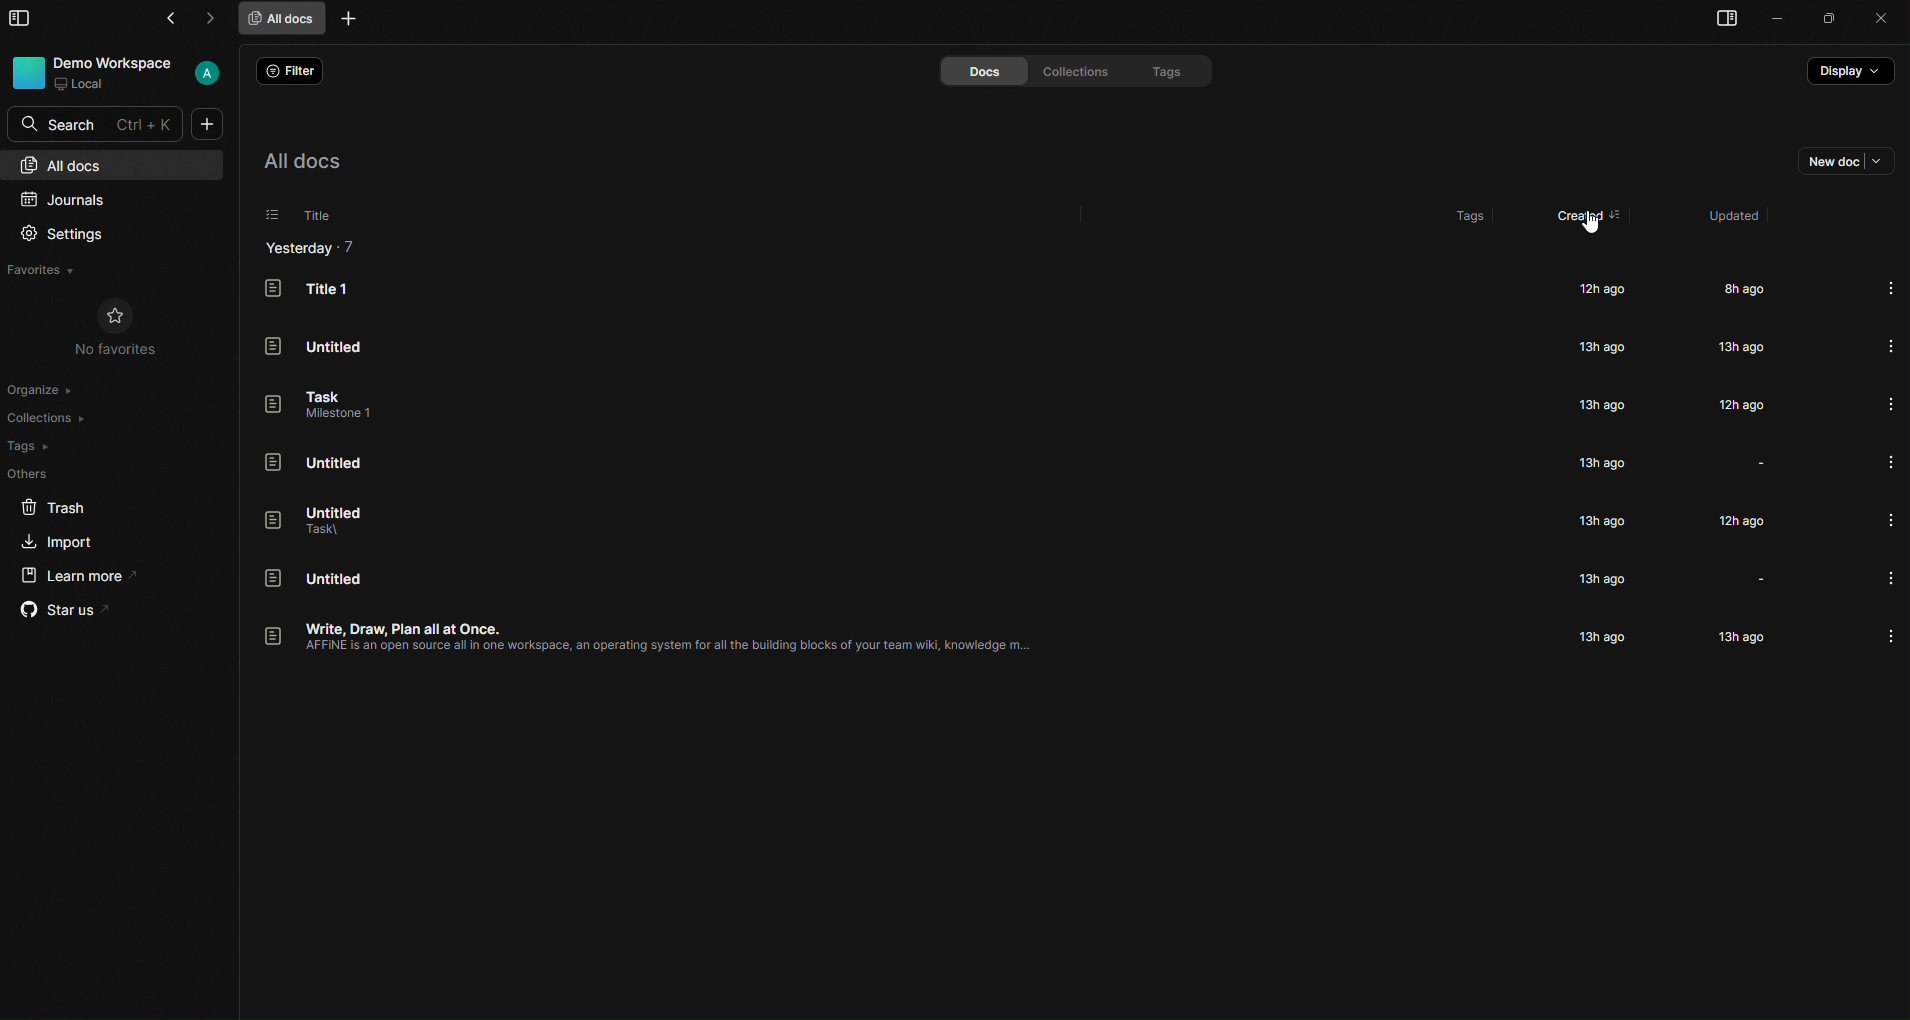  What do you see at coordinates (42, 393) in the screenshot?
I see `organize` at bounding box center [42, 393].